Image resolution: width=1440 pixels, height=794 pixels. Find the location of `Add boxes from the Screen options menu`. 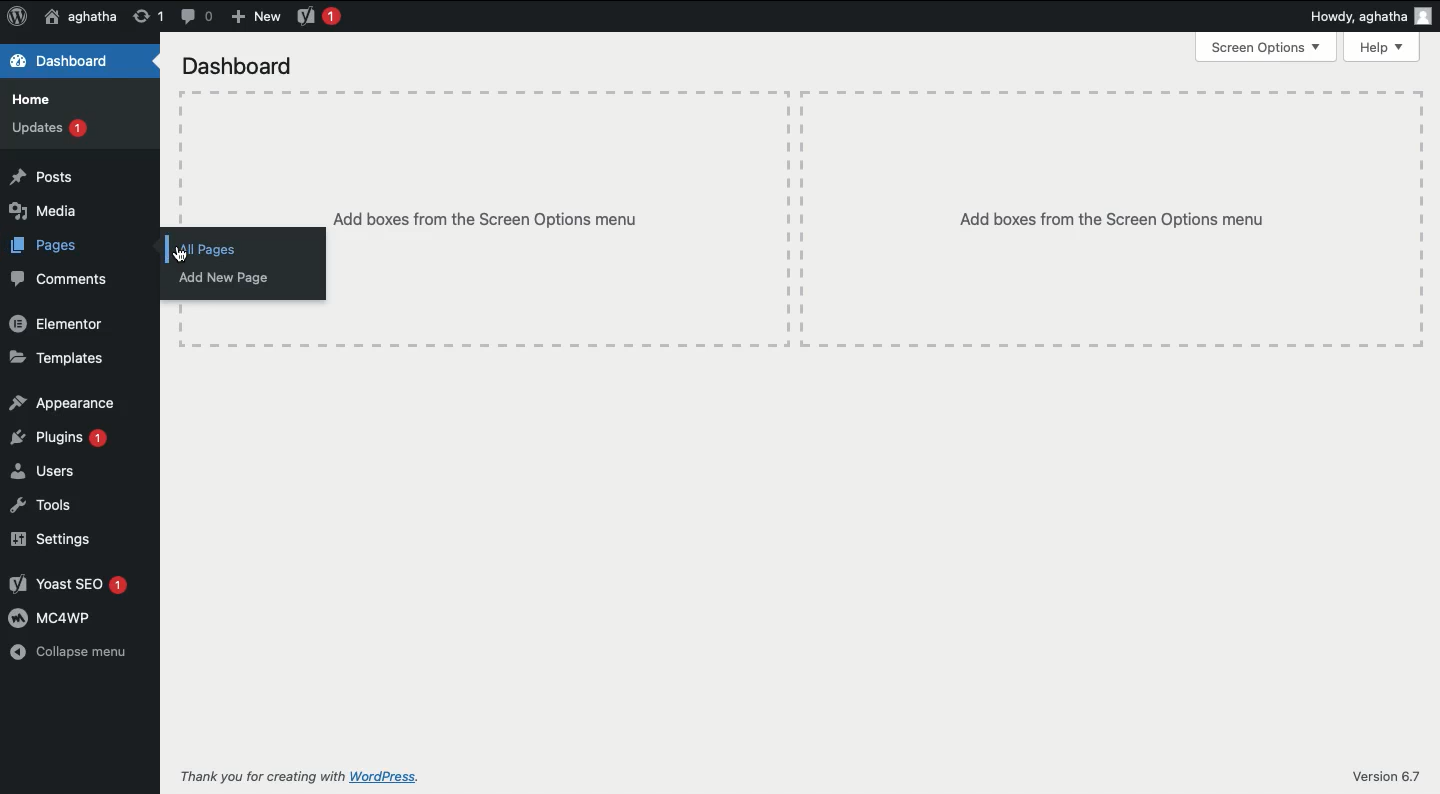

Add boxes from the Screen options menu is located at coordinates (874, 219).